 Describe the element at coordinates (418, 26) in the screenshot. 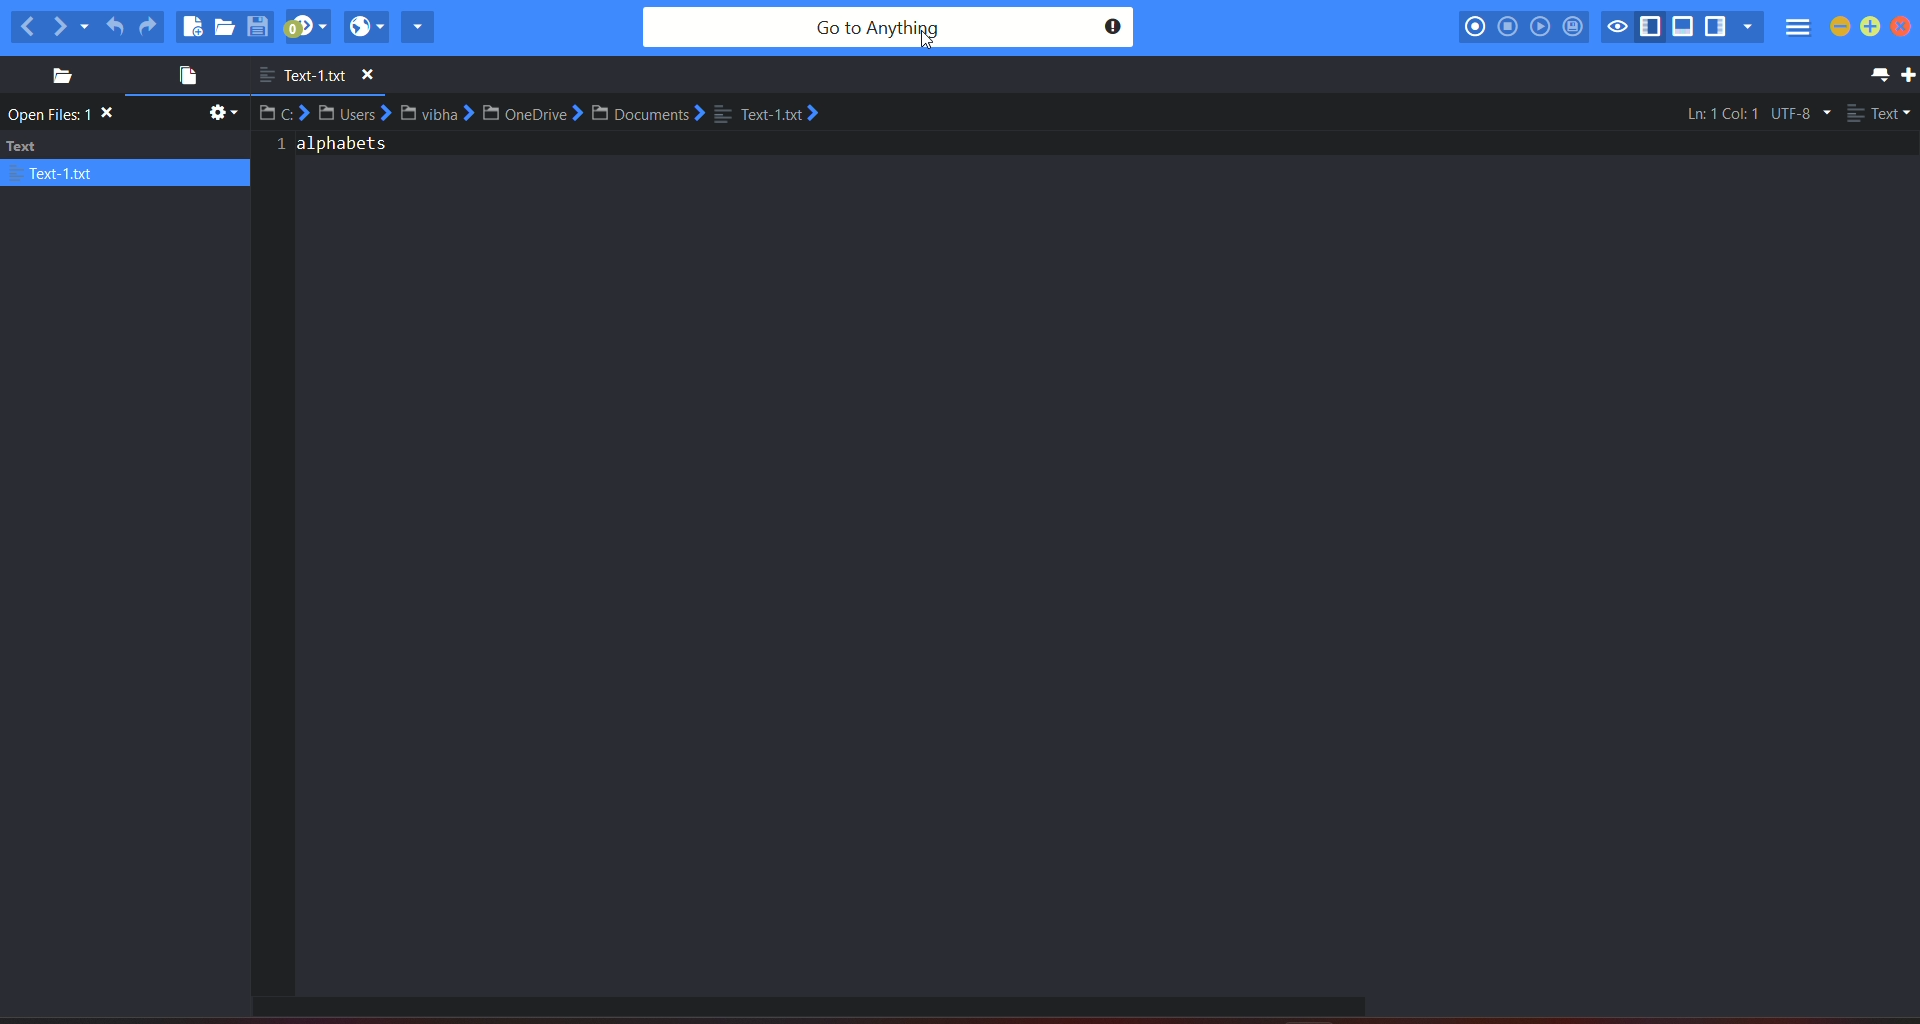

I see `share current file` at that location.